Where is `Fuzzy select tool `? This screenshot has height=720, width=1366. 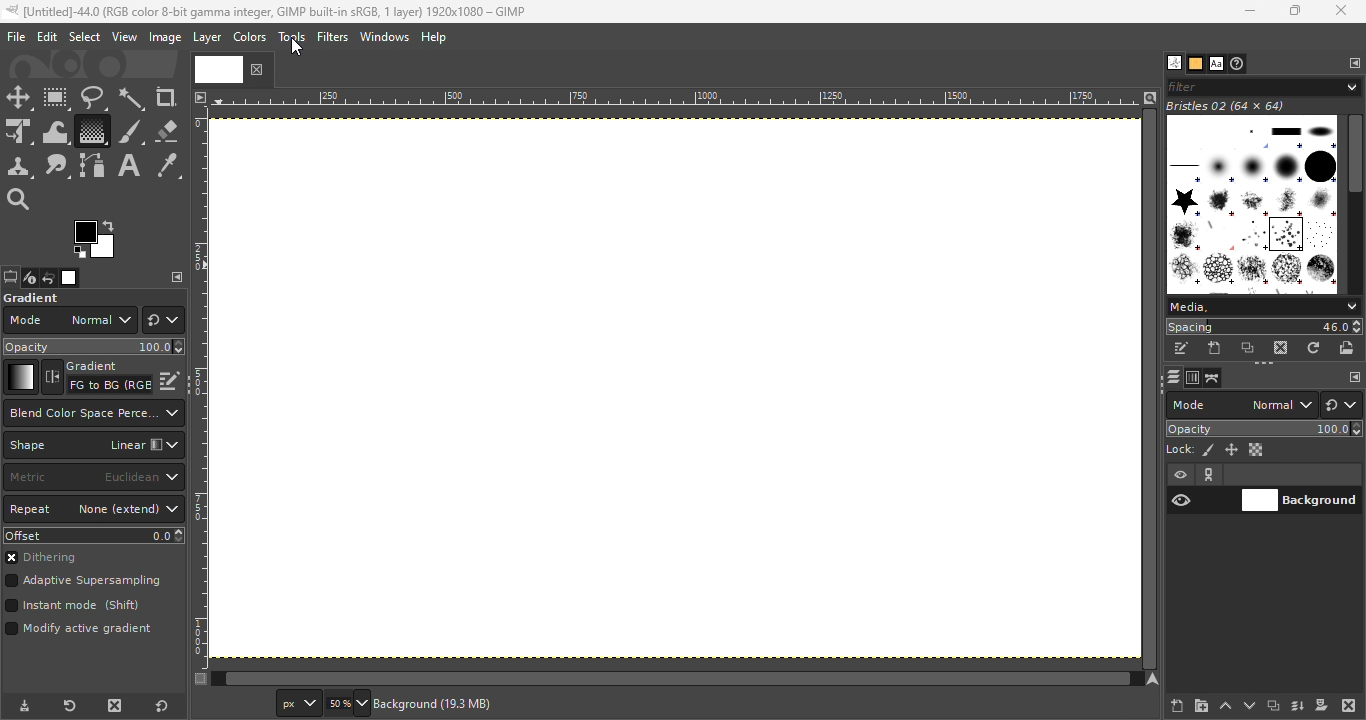
Fuzzy select tool  is located at coordinates (132, 98).